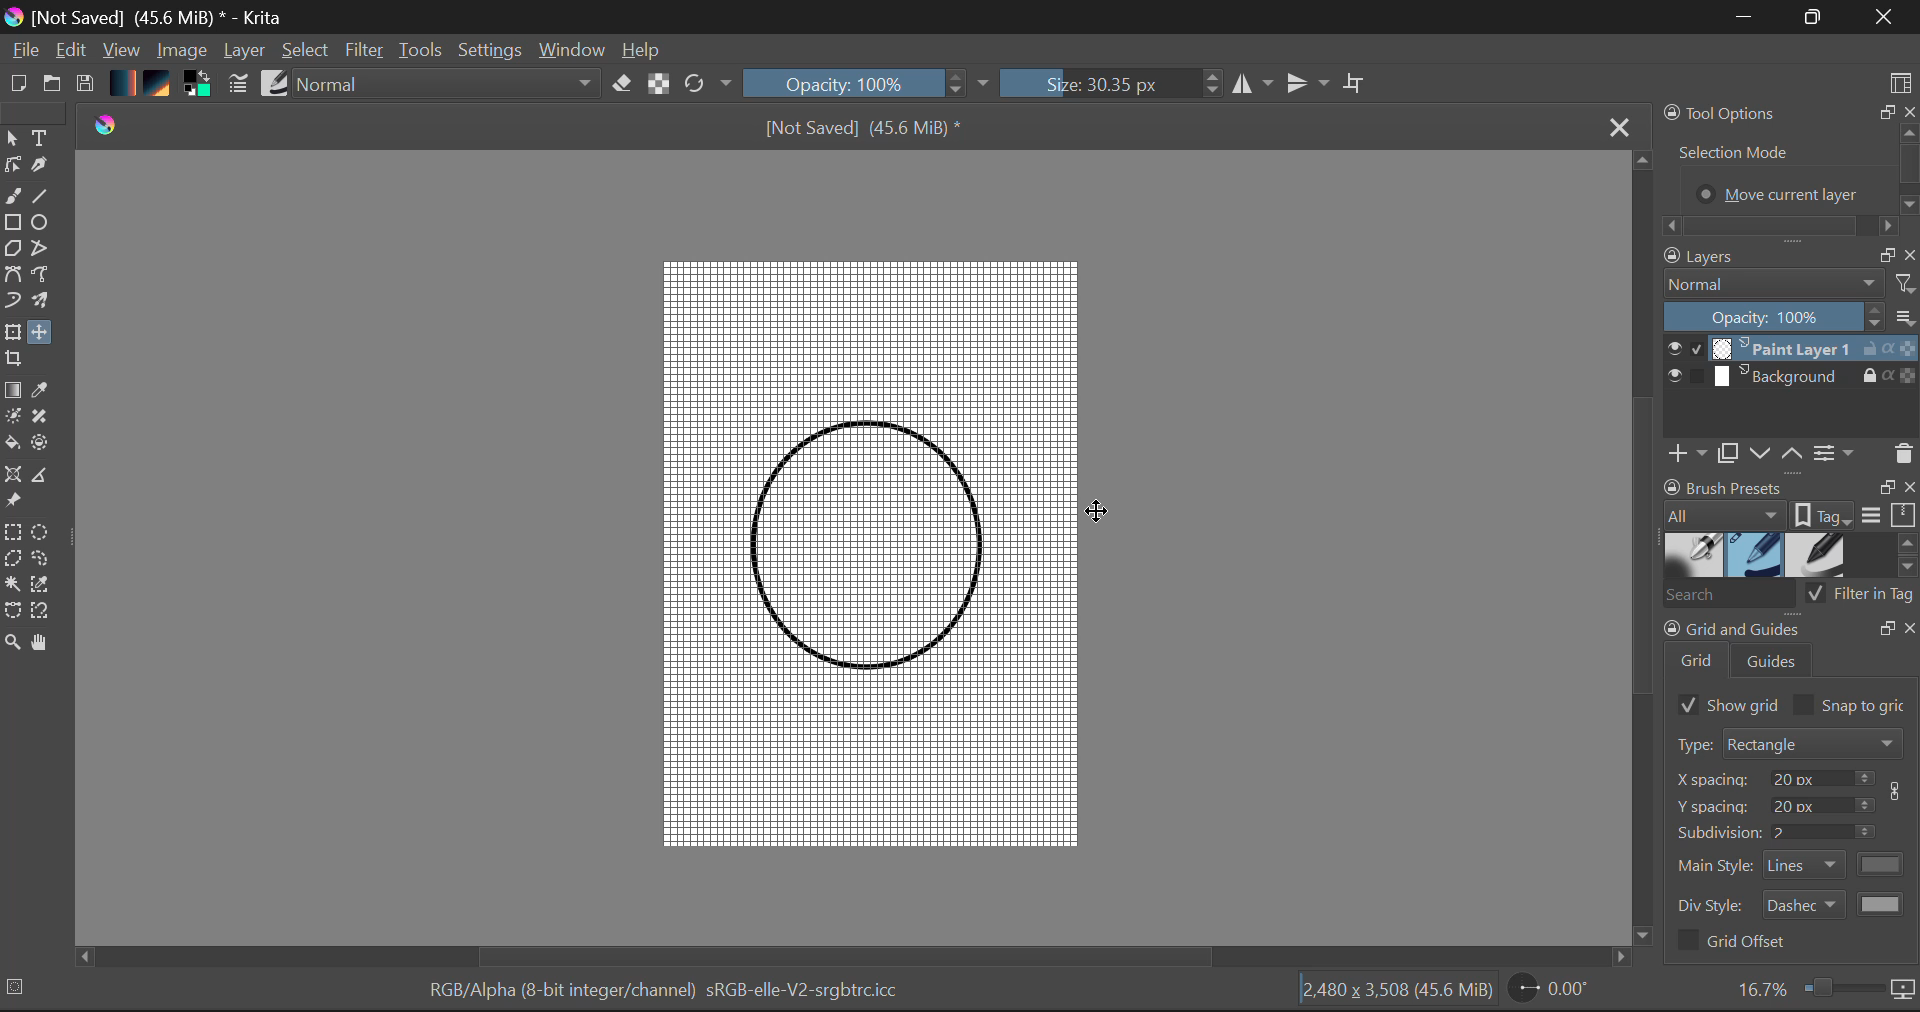  What do you see at coordinates (41, 137) in the screenshot?
I see `Text` at bounding box center [41, 137].